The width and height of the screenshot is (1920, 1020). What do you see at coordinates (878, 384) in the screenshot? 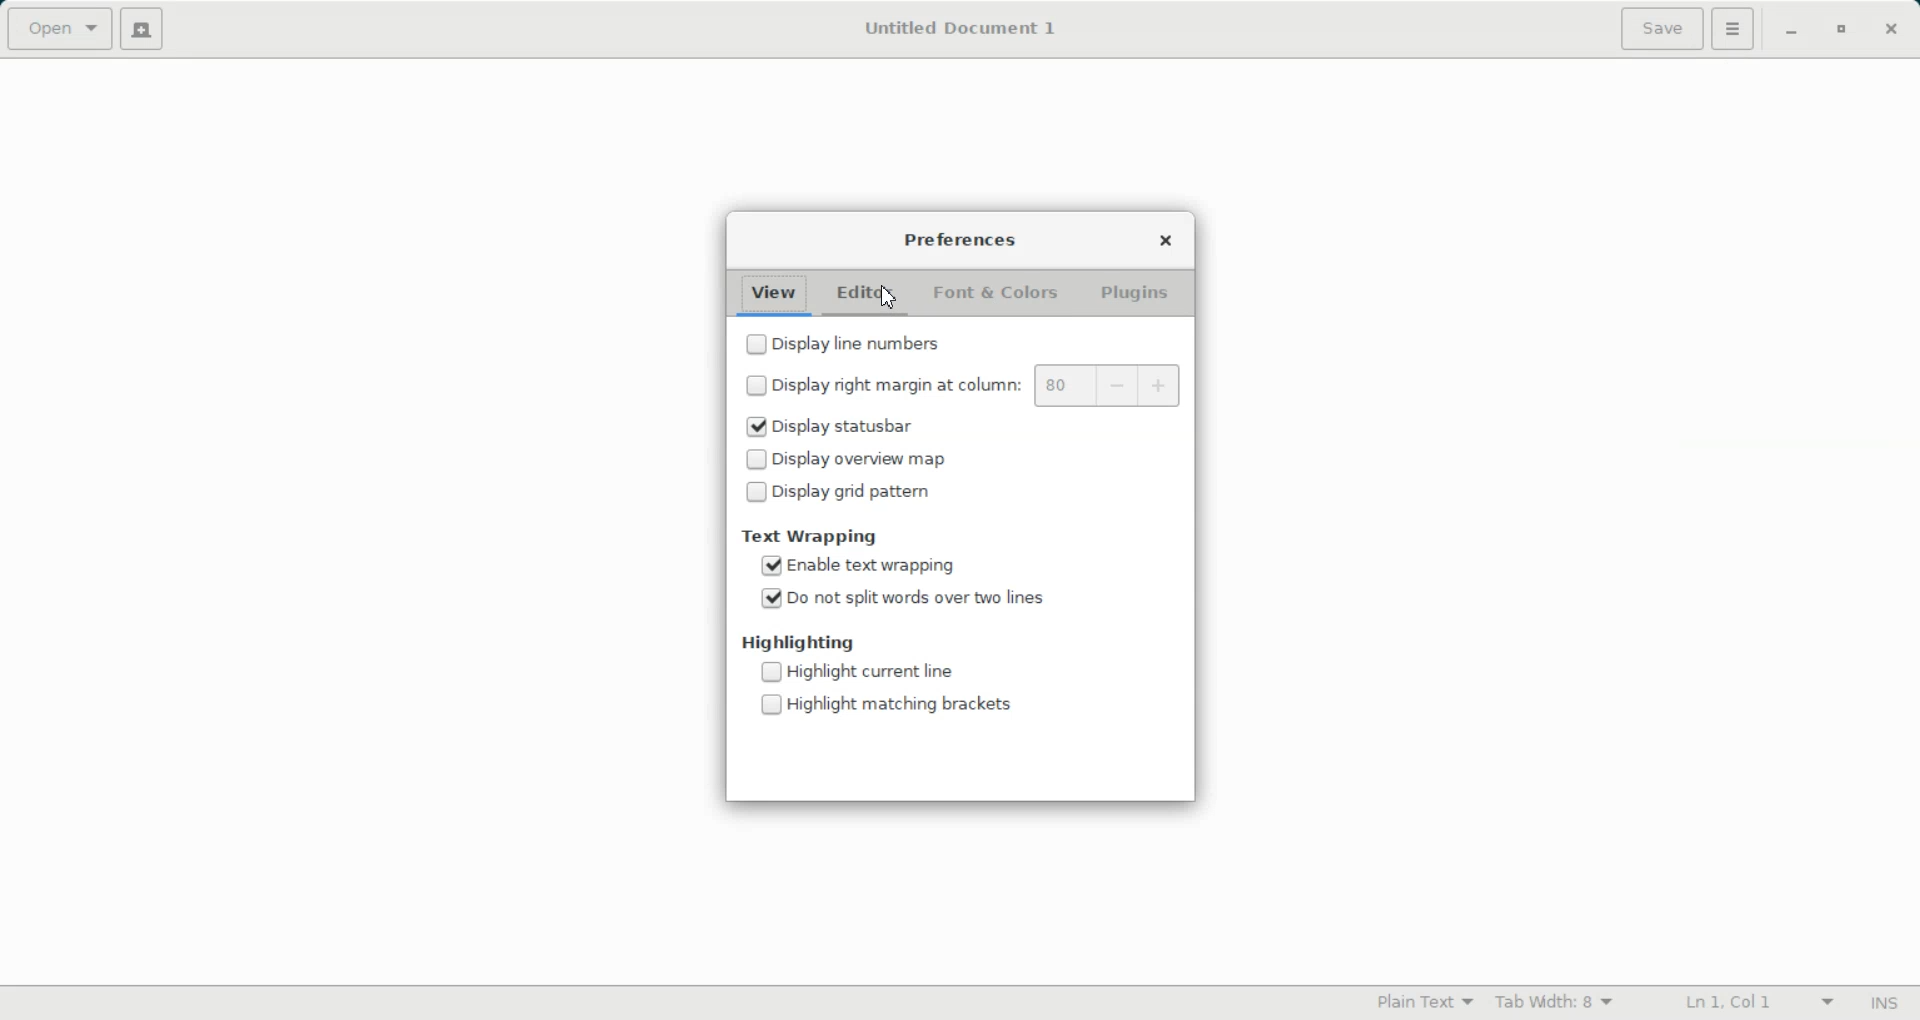
I see `(un)check Display right margin at column` at bounding box center [878, 384].